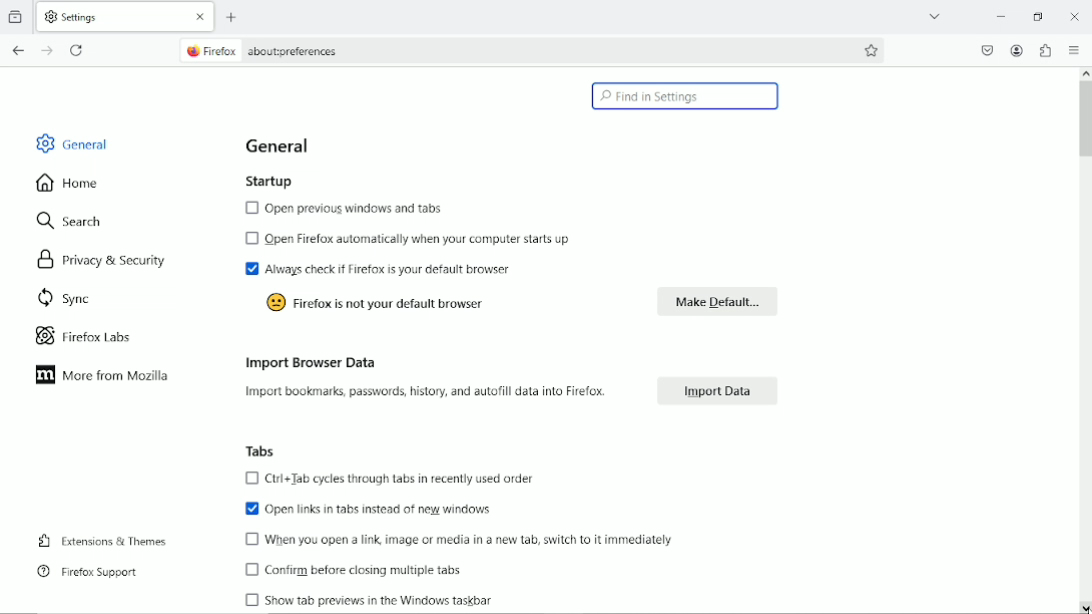 The width and height of the screenshot is (1092, 614). Describe the element at coordinates (407, 239) in the screenshot. I see `Open firefox automatically when your computer starts up.` at that location.